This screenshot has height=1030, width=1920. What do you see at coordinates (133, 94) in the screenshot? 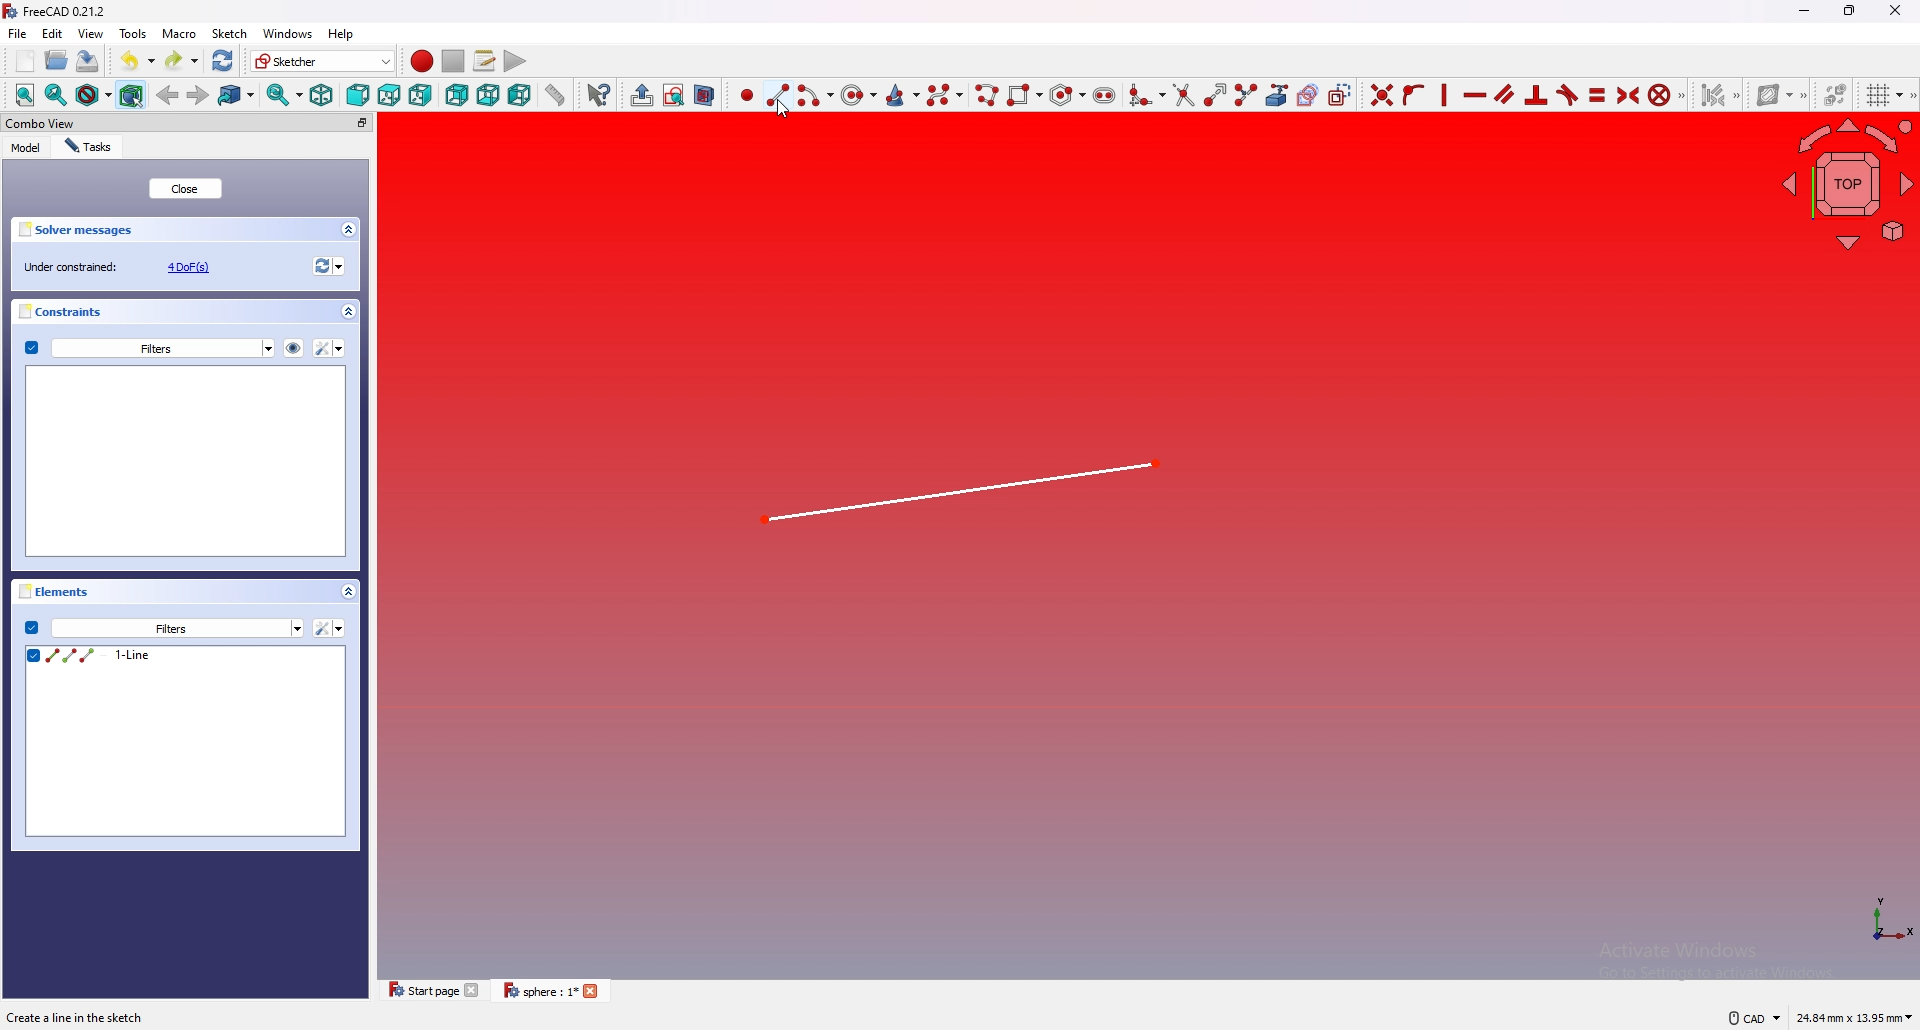
I see `Bounding box` at bounding box center [133, 94].